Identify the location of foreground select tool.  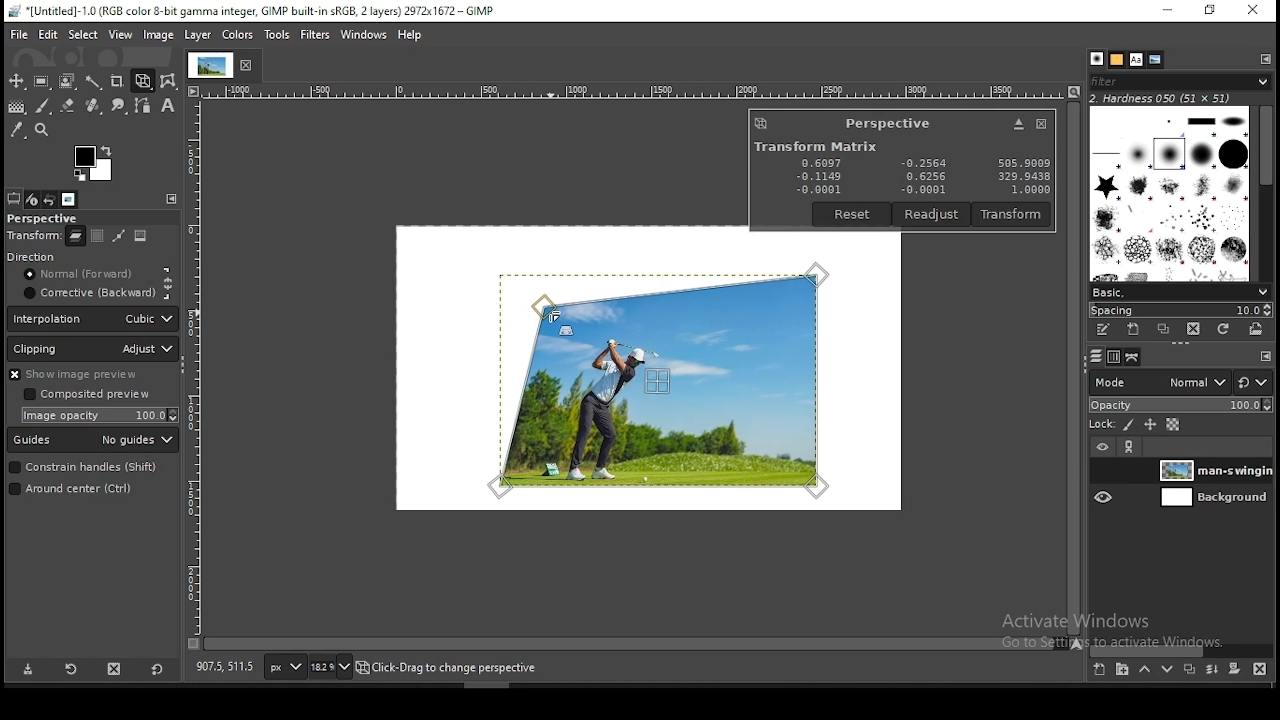
(68, 82).